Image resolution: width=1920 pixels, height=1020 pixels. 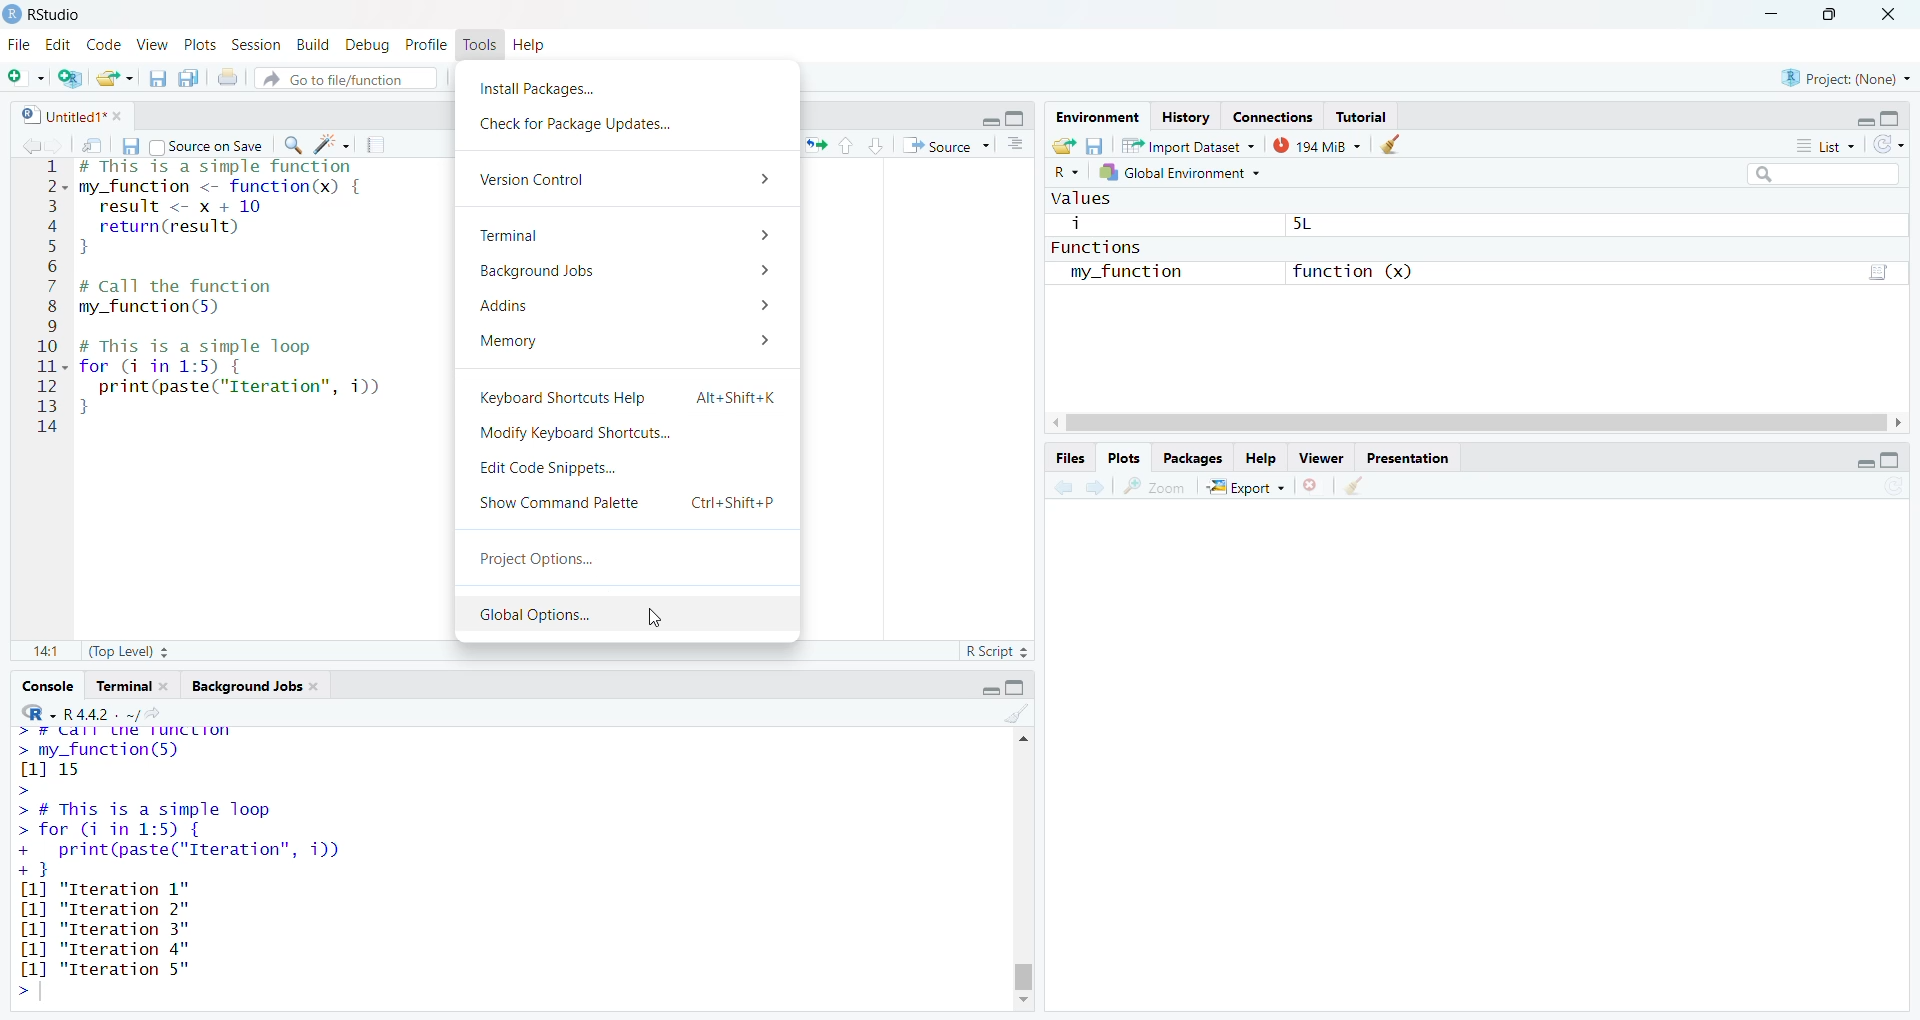 I want to click on project: (None), so click(x=1847, y=79).